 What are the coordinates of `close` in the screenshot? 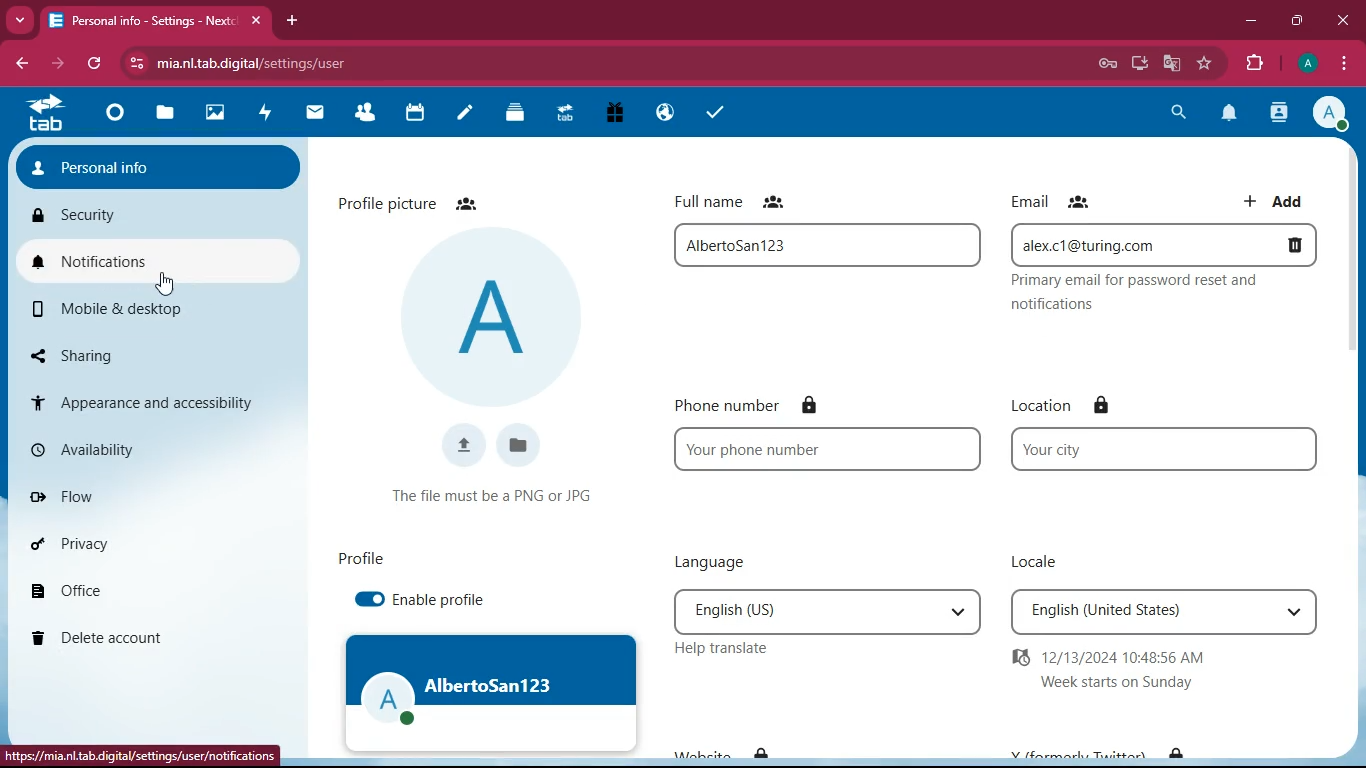 It's located at (1342, 22).